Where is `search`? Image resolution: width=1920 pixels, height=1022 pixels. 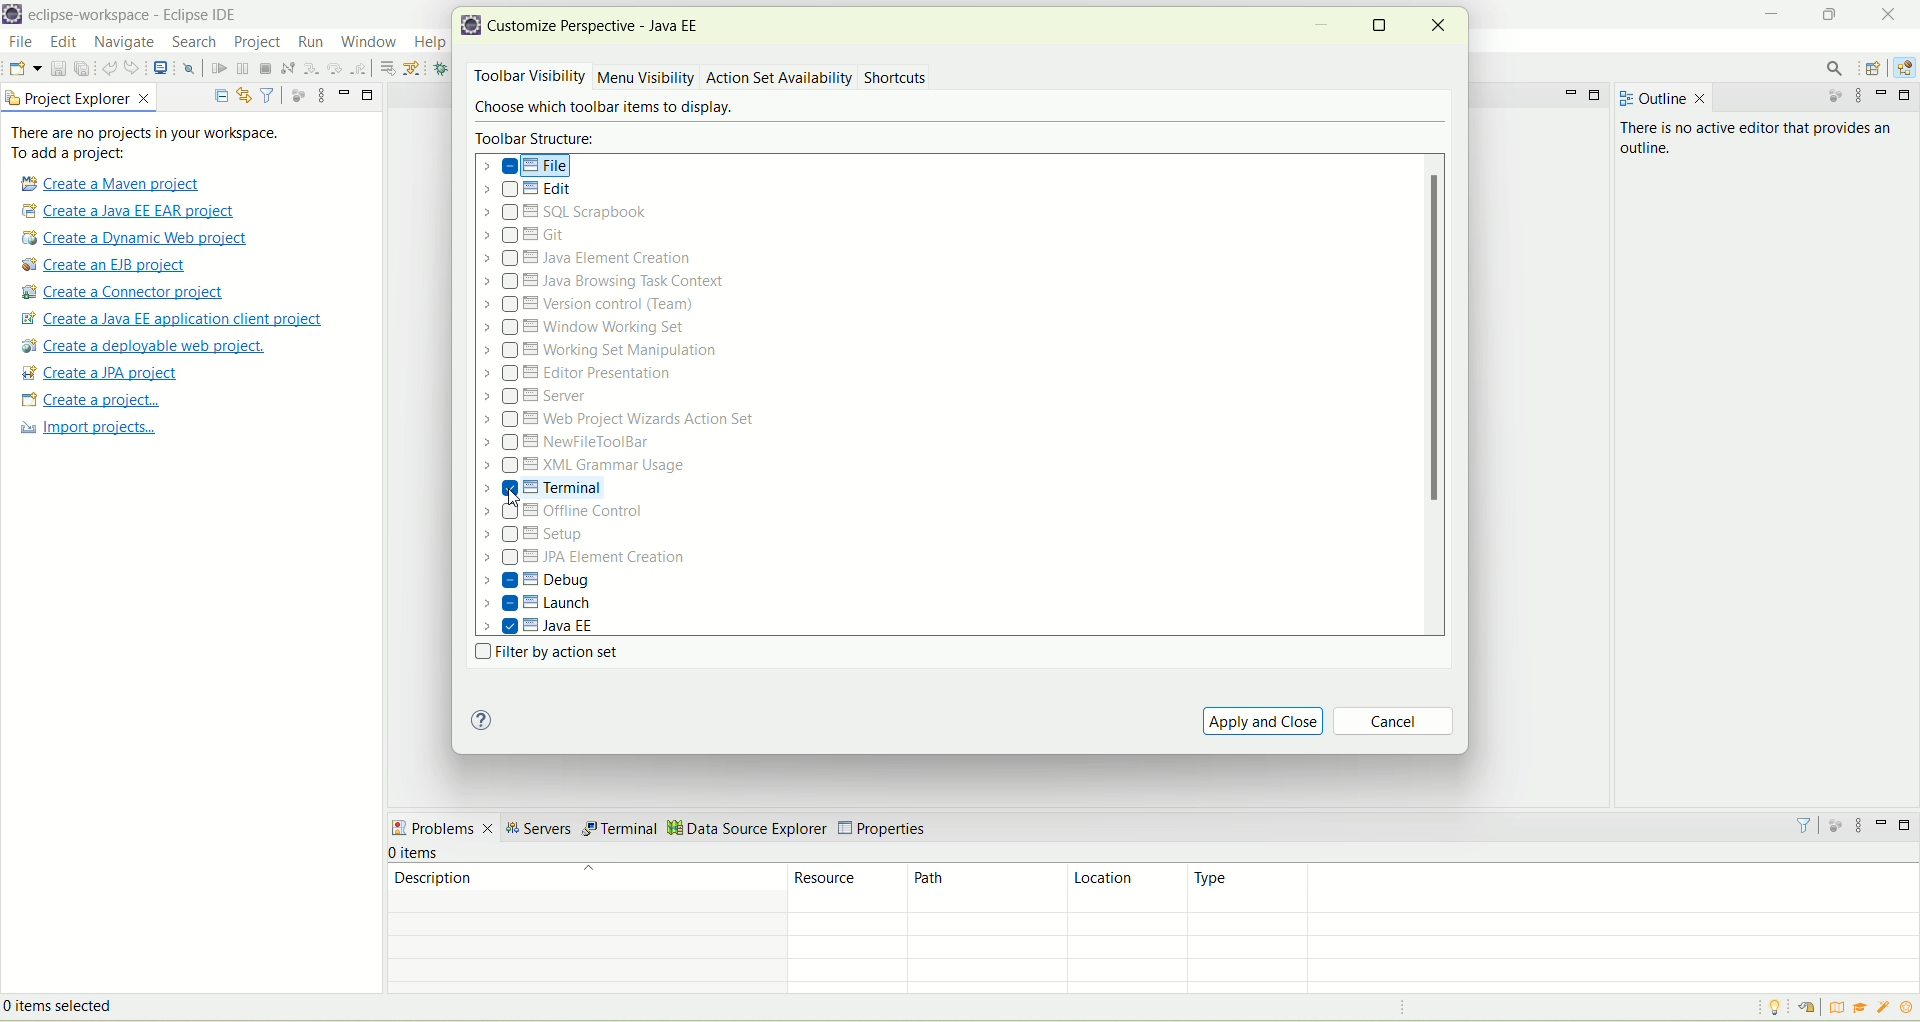 search is located at coordinates (190, 43).